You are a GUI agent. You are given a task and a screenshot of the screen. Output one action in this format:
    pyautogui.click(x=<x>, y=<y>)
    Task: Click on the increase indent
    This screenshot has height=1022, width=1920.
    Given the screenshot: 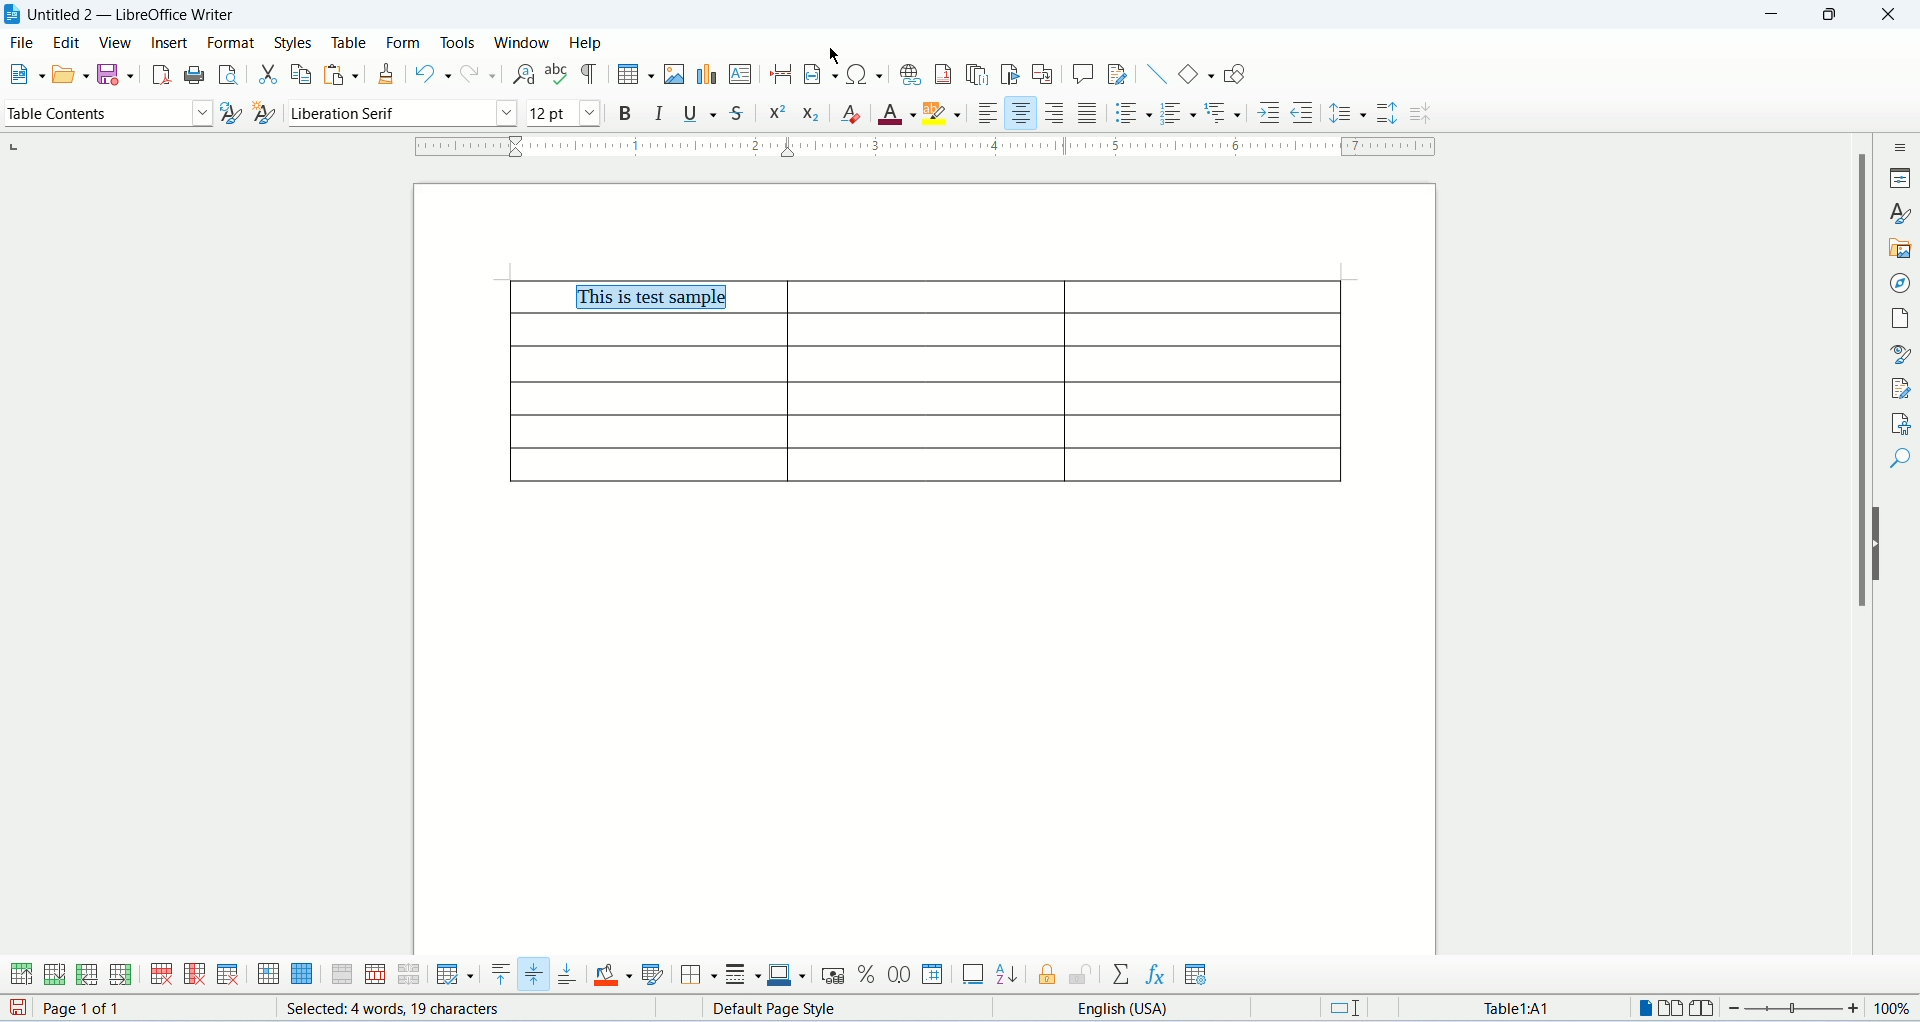 What is the action you would take?
    pyautogui.click(x=1270, y=112)
    